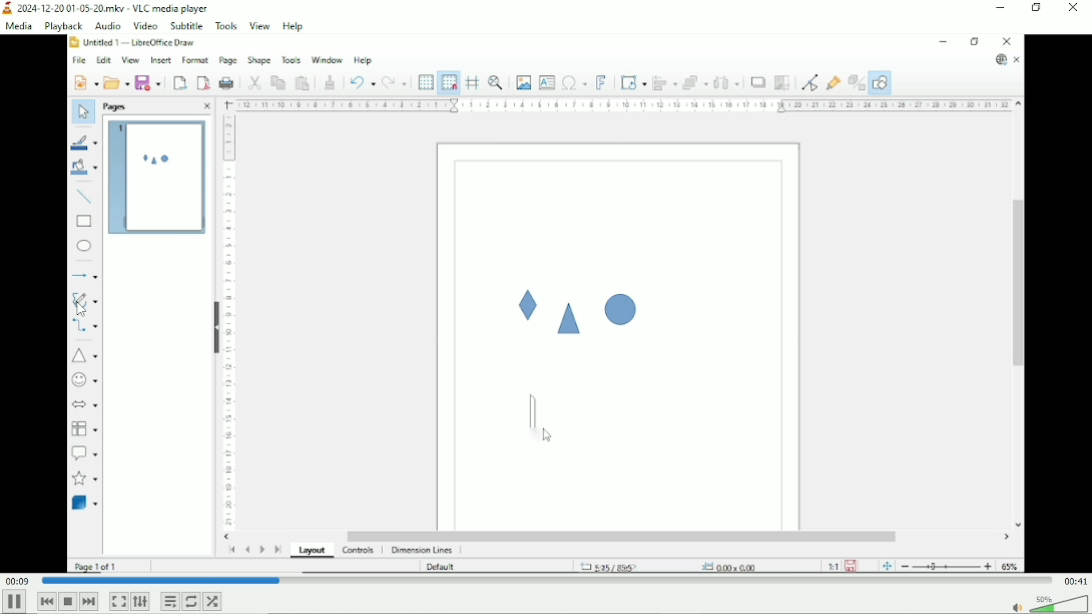 The width and height of the screenshot is (1092, 614). Describe the element at coordinates (545, 304) in the screenshot. I see `Video` at that location.